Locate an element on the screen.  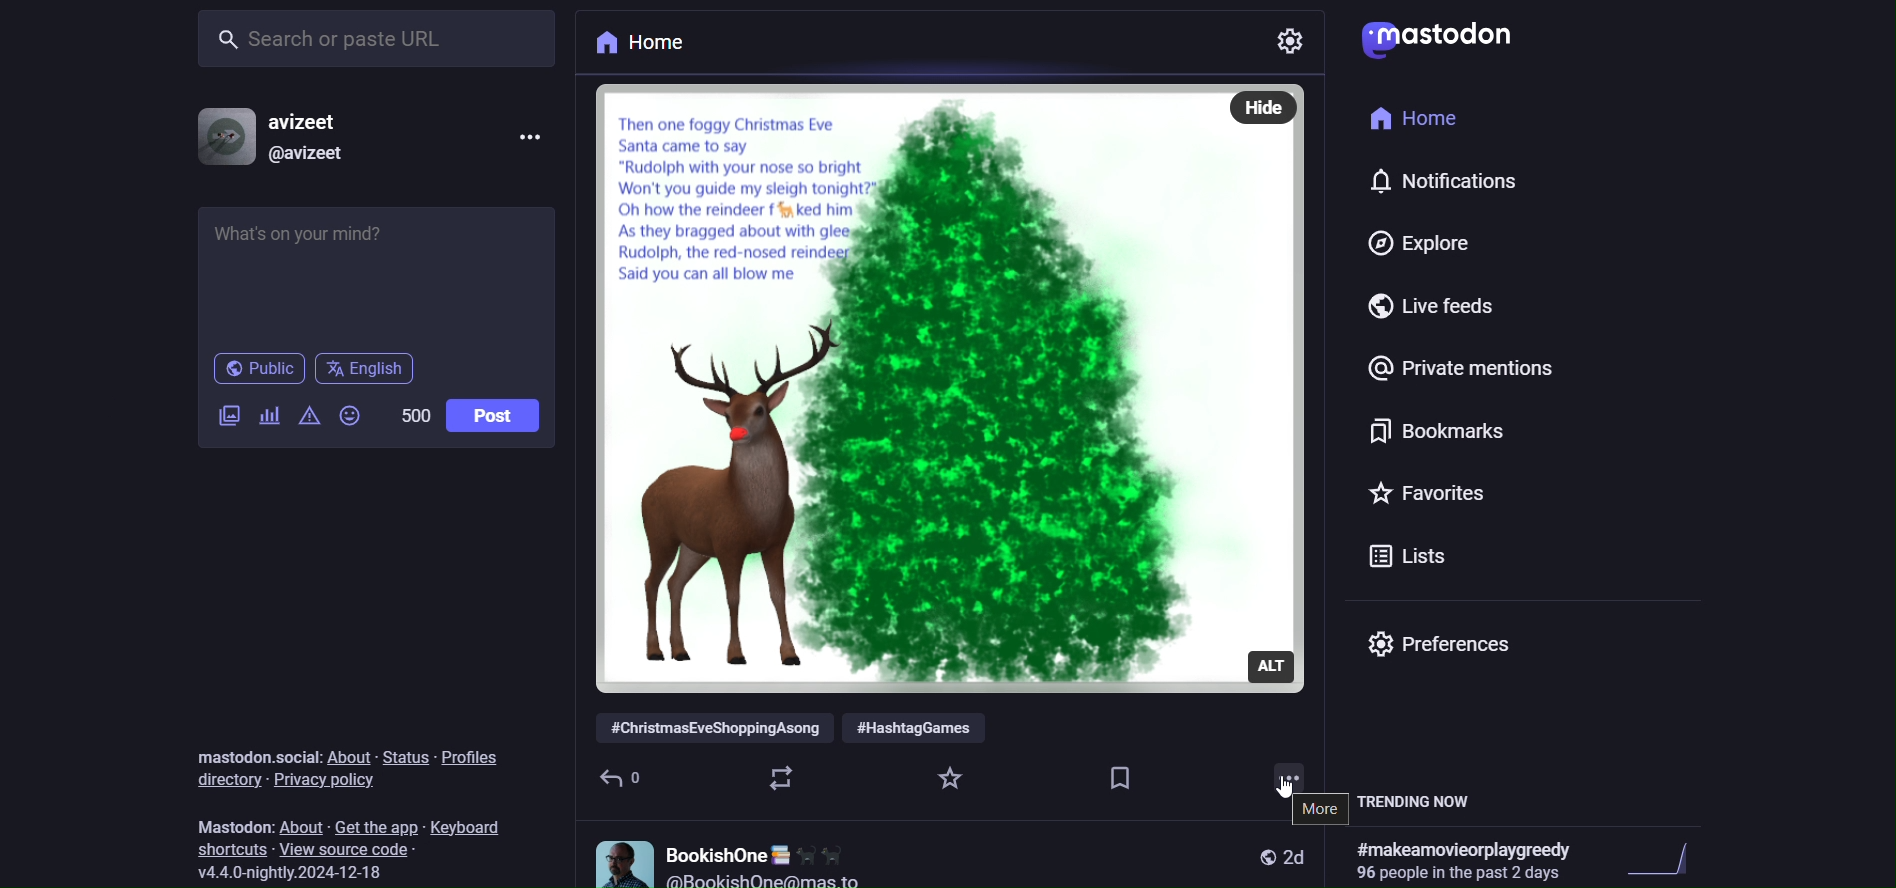
bookmark is located at coordinates (1118, 779).